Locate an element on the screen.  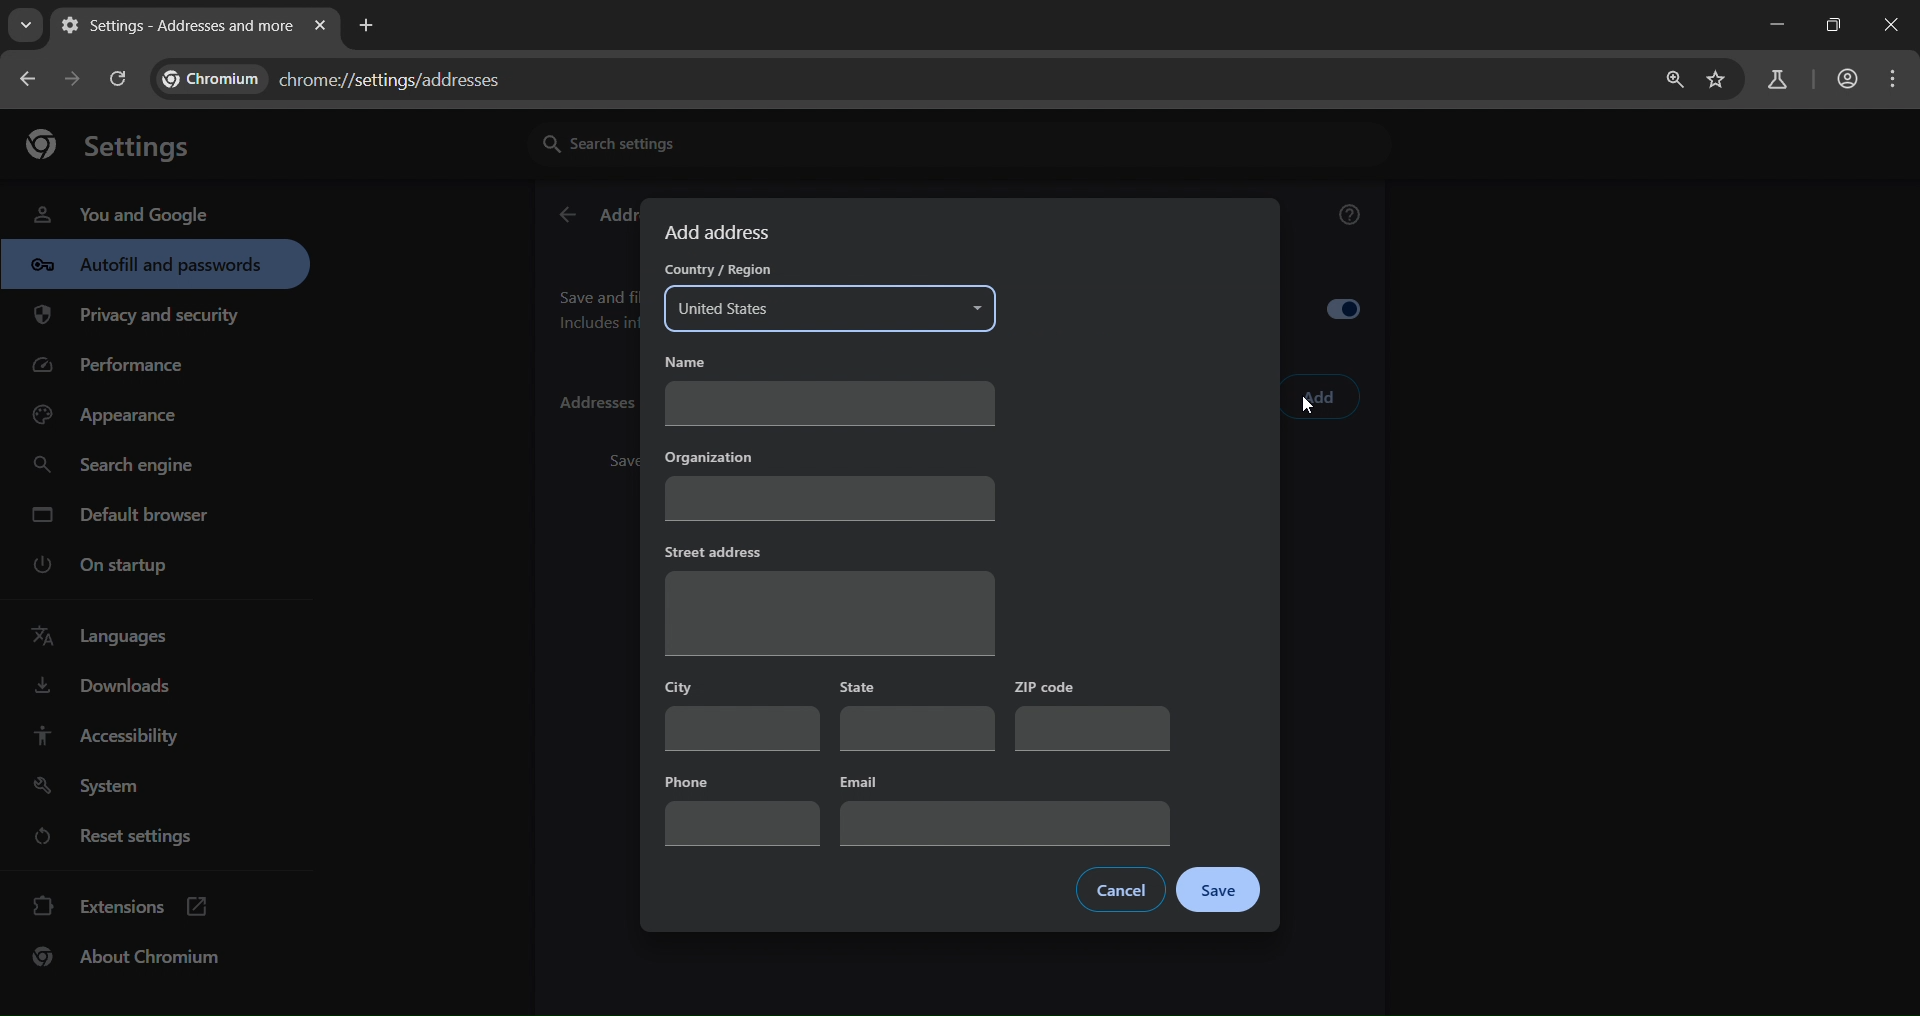
search engine is located at coordinates (119, 466).